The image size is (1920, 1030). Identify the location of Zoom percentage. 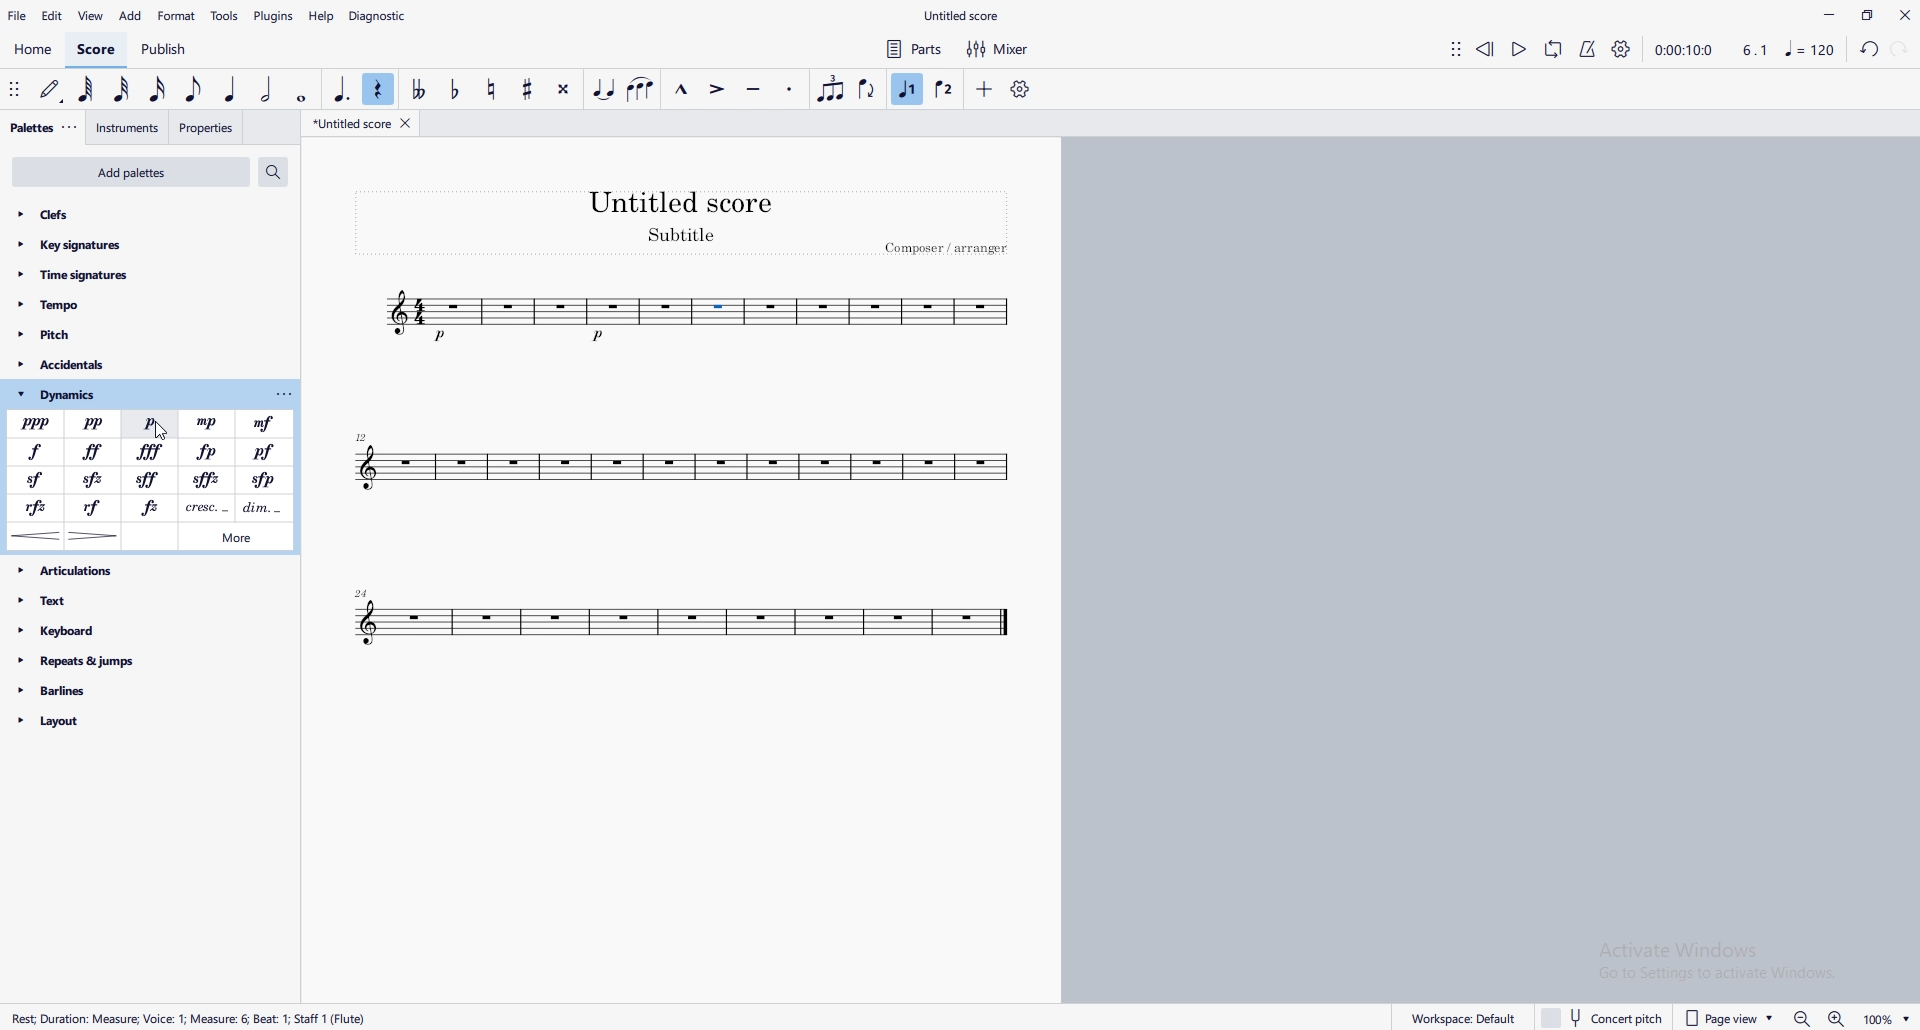
(1890, 1018).